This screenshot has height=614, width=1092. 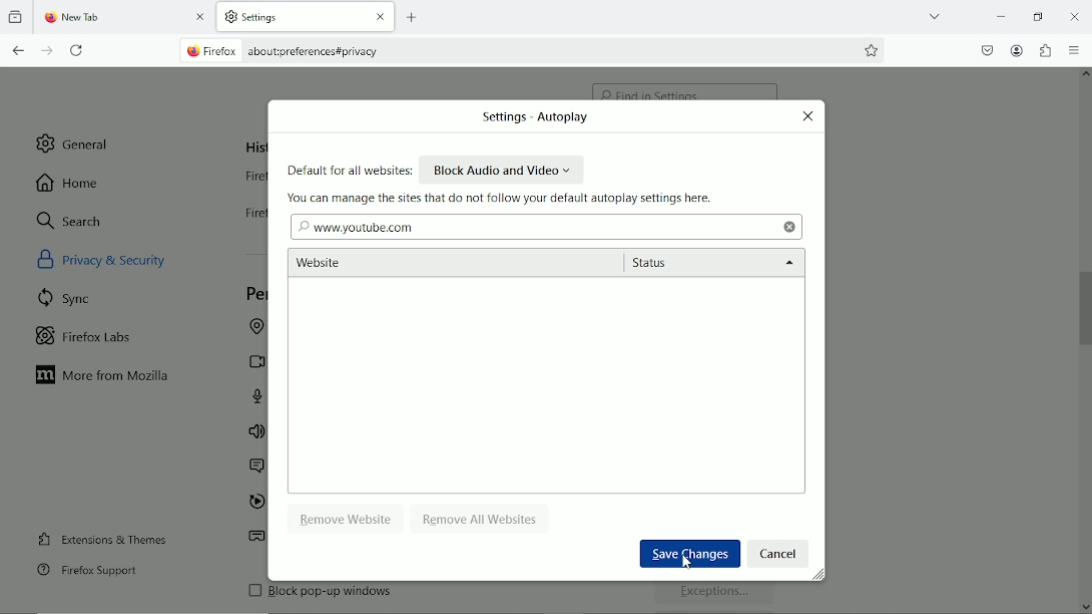 What do you see at coordinates (1045, 50) in the screenshot?
I see `extensions` at bounding box center [1045, 50].